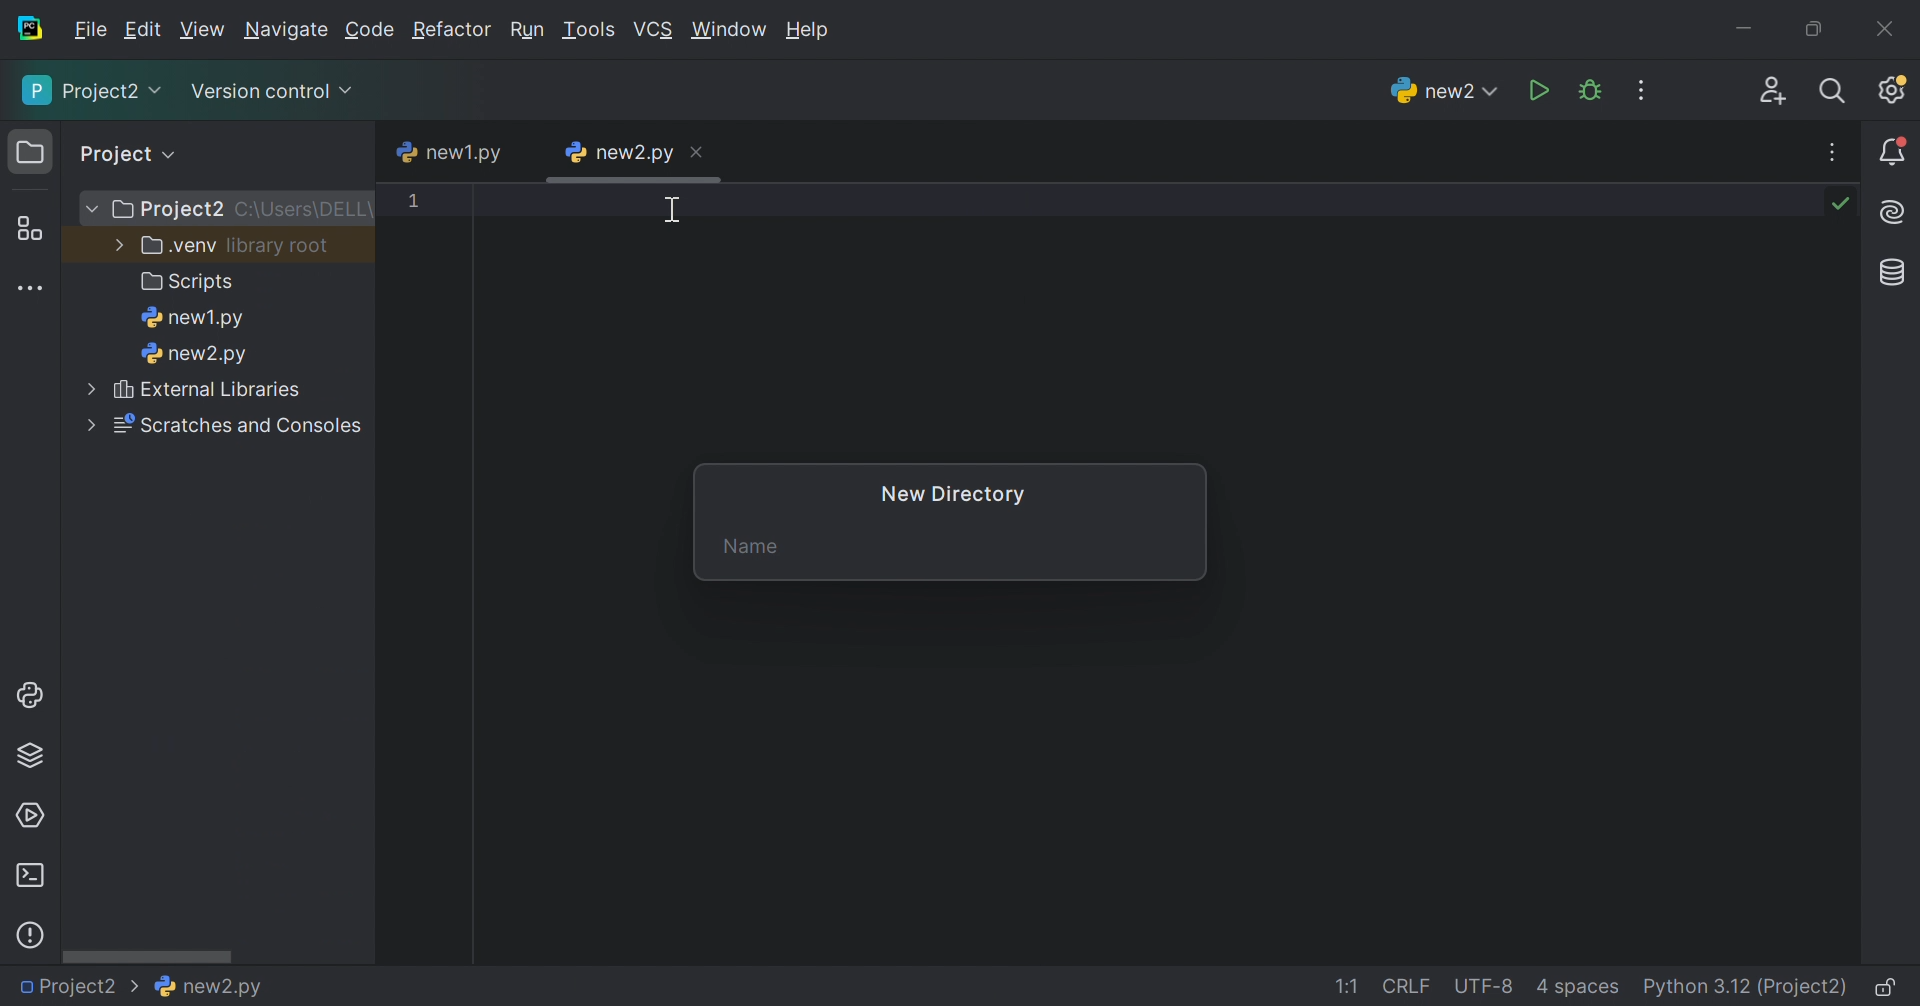 The image size is (1920, 1006). I want to click on Scripts, so click(190, 280).